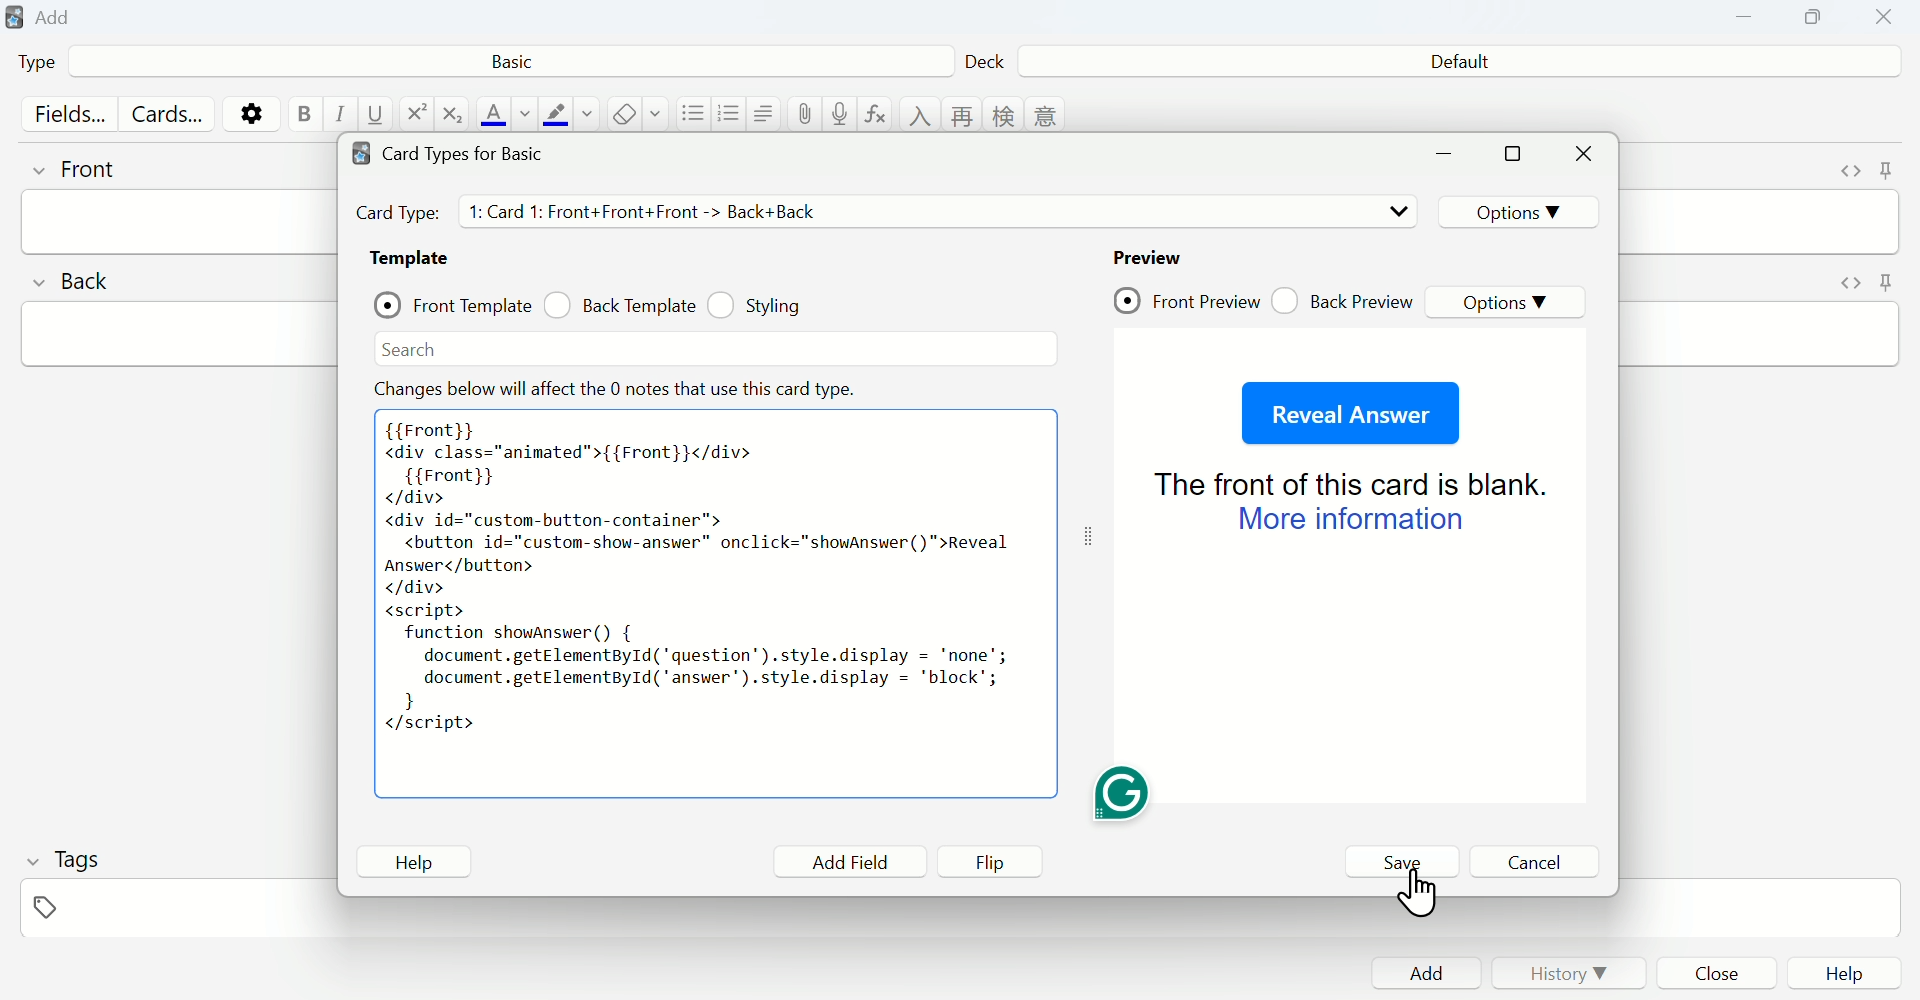 This screenshot has width=1920, height=1000. I want to click on text highlight color, so click(556, 114).